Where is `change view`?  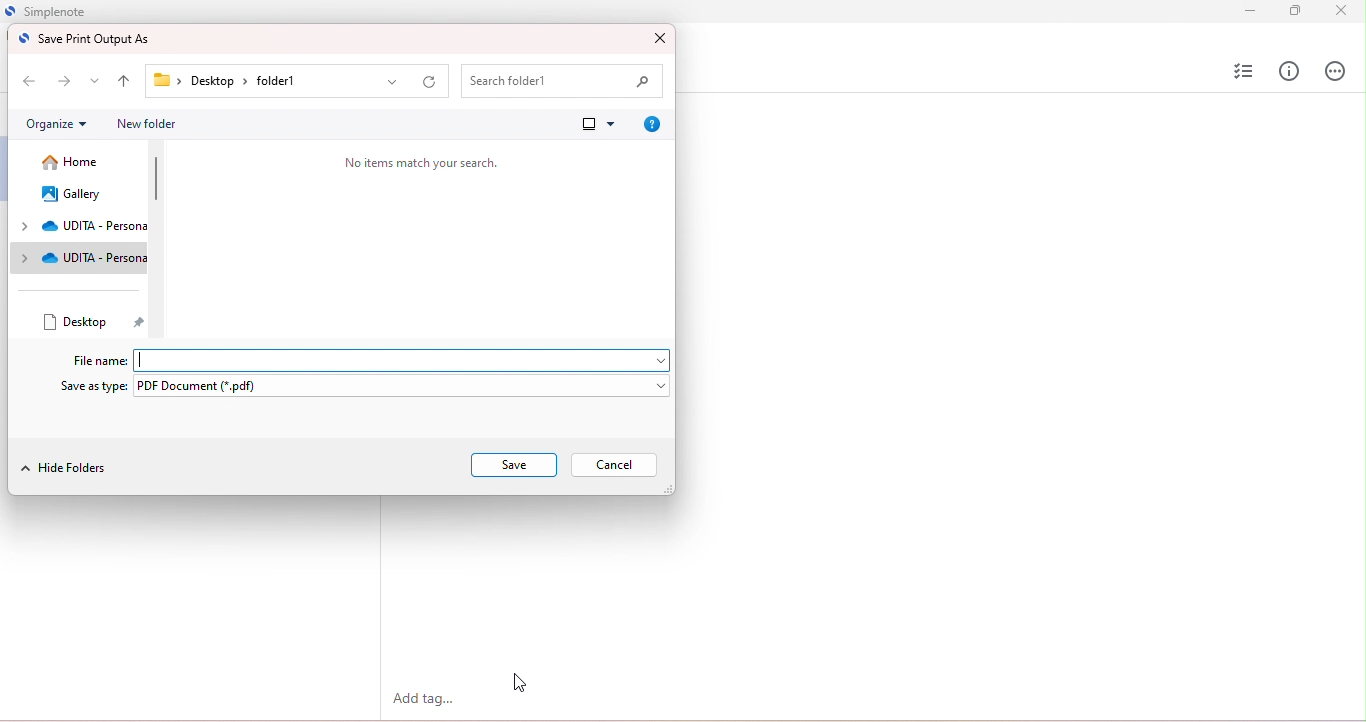 change view is located at coordinates (596, 123).